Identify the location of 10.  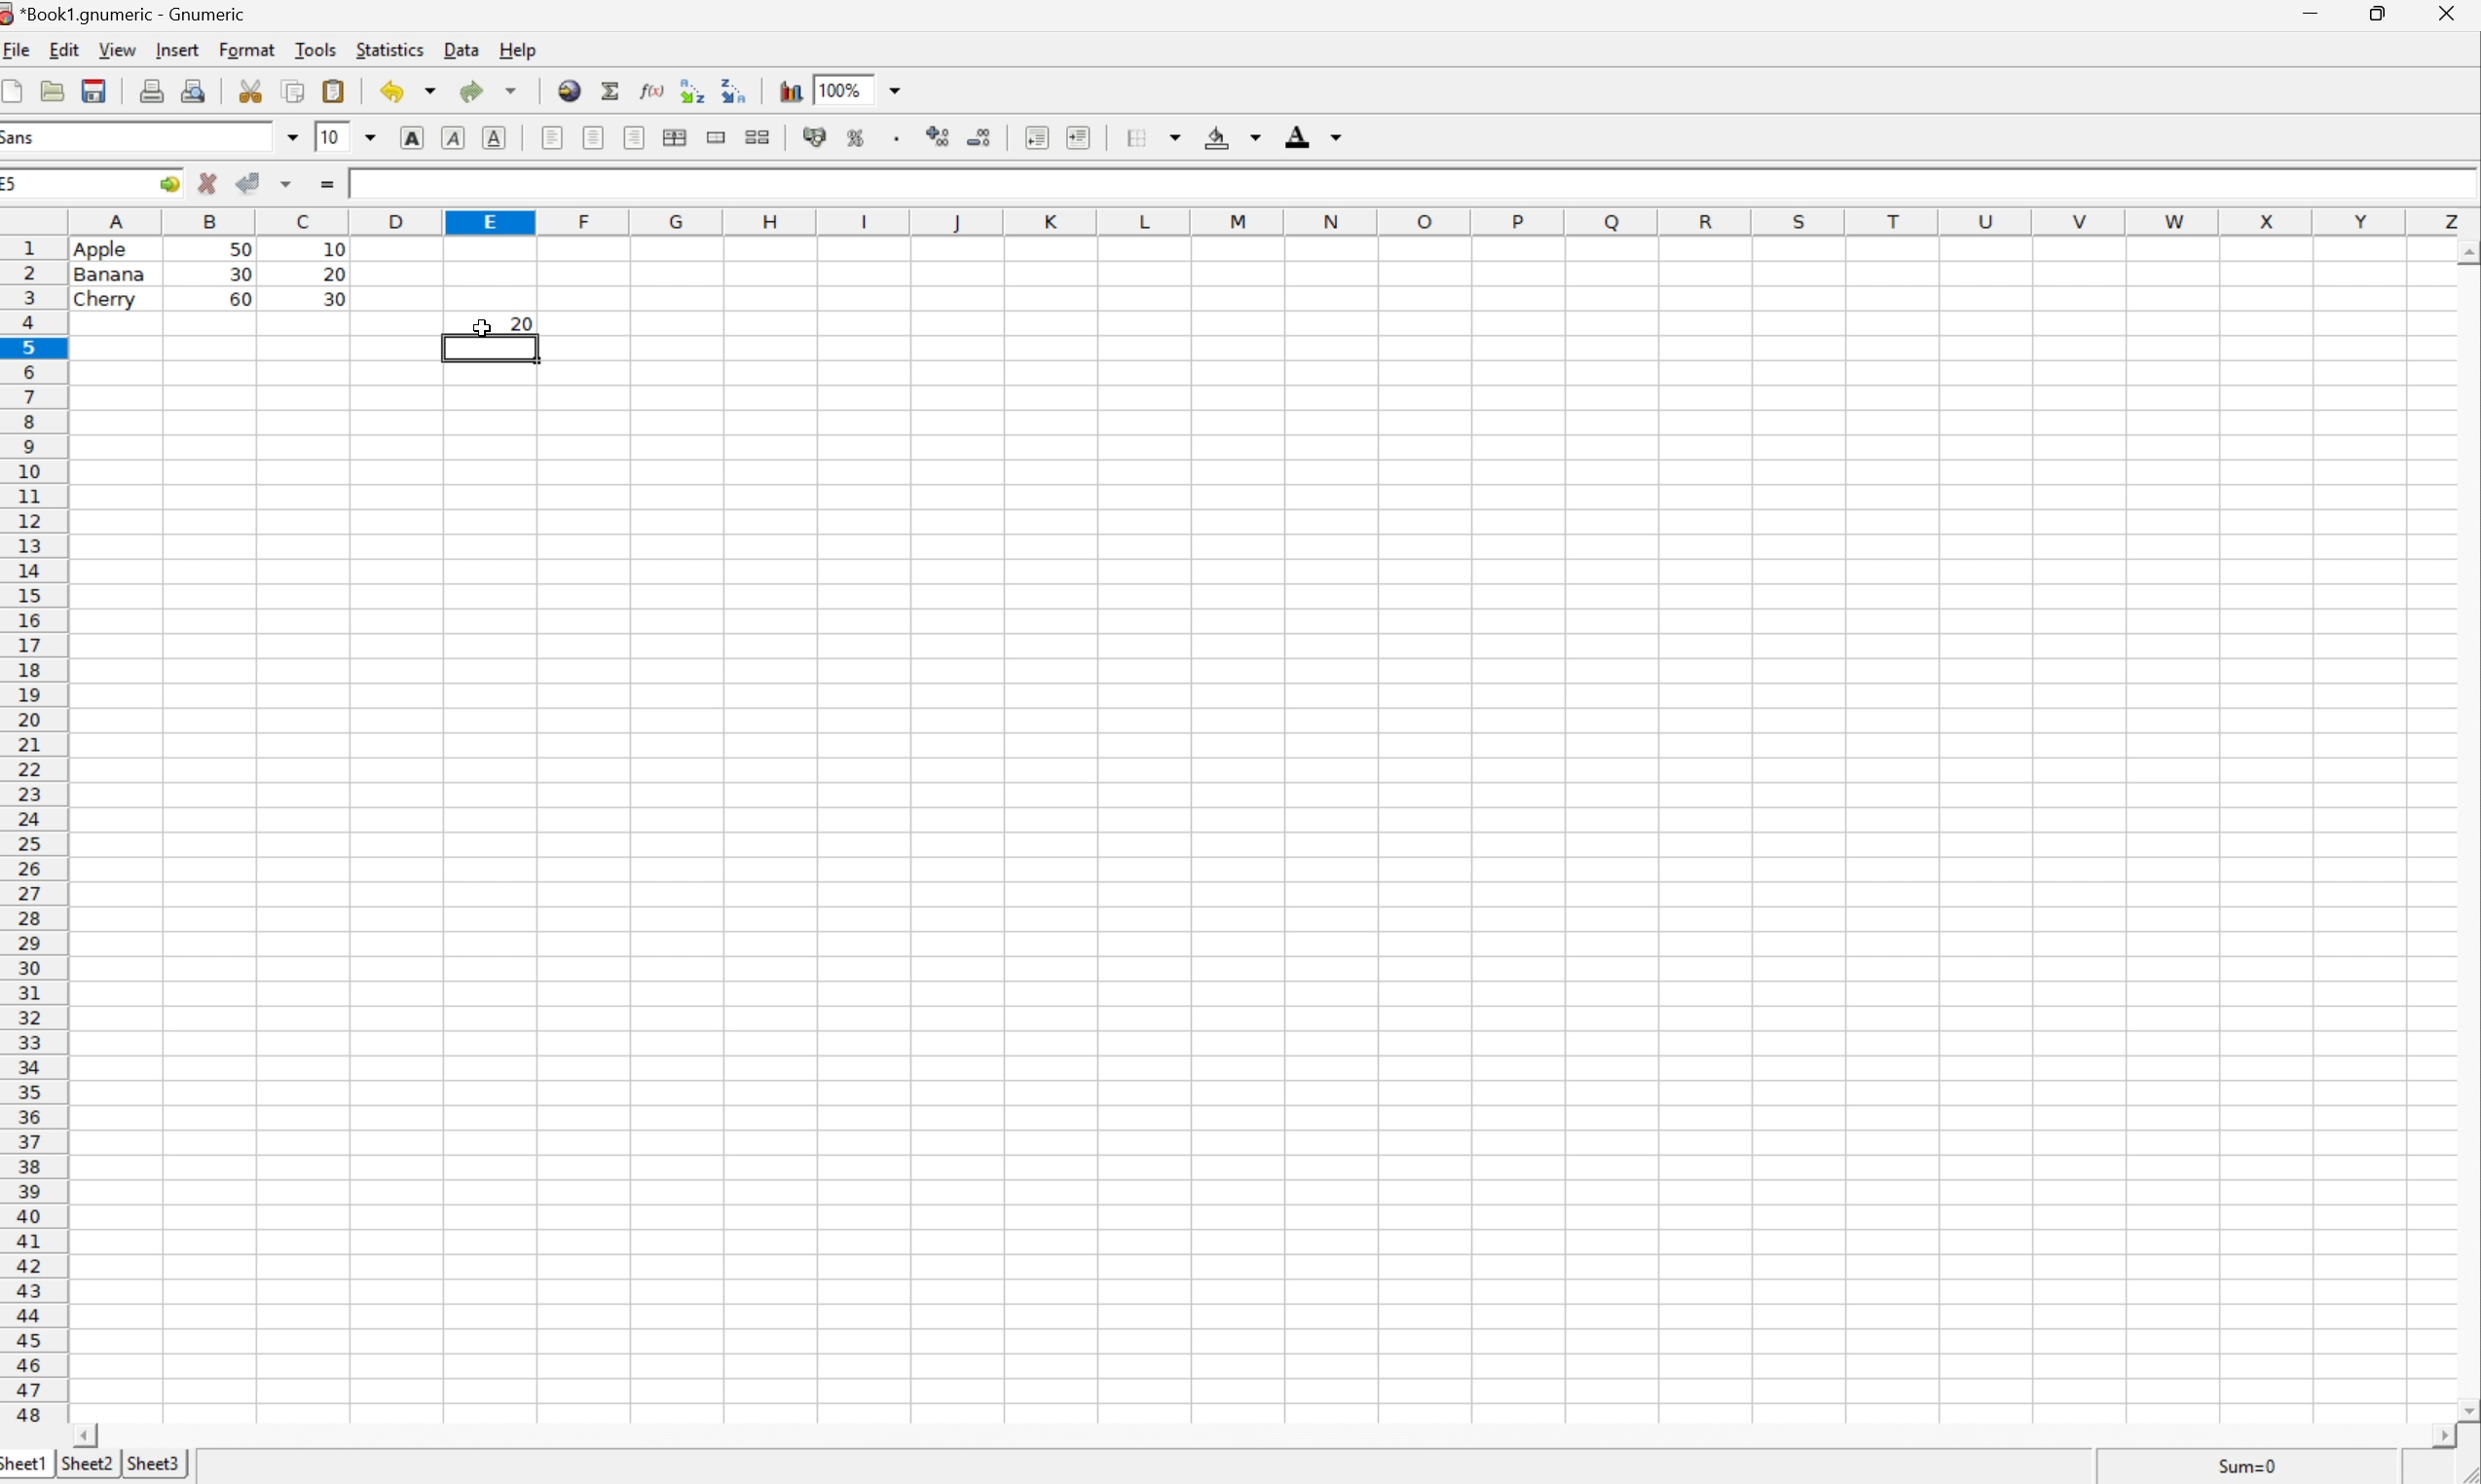
(327, 136).